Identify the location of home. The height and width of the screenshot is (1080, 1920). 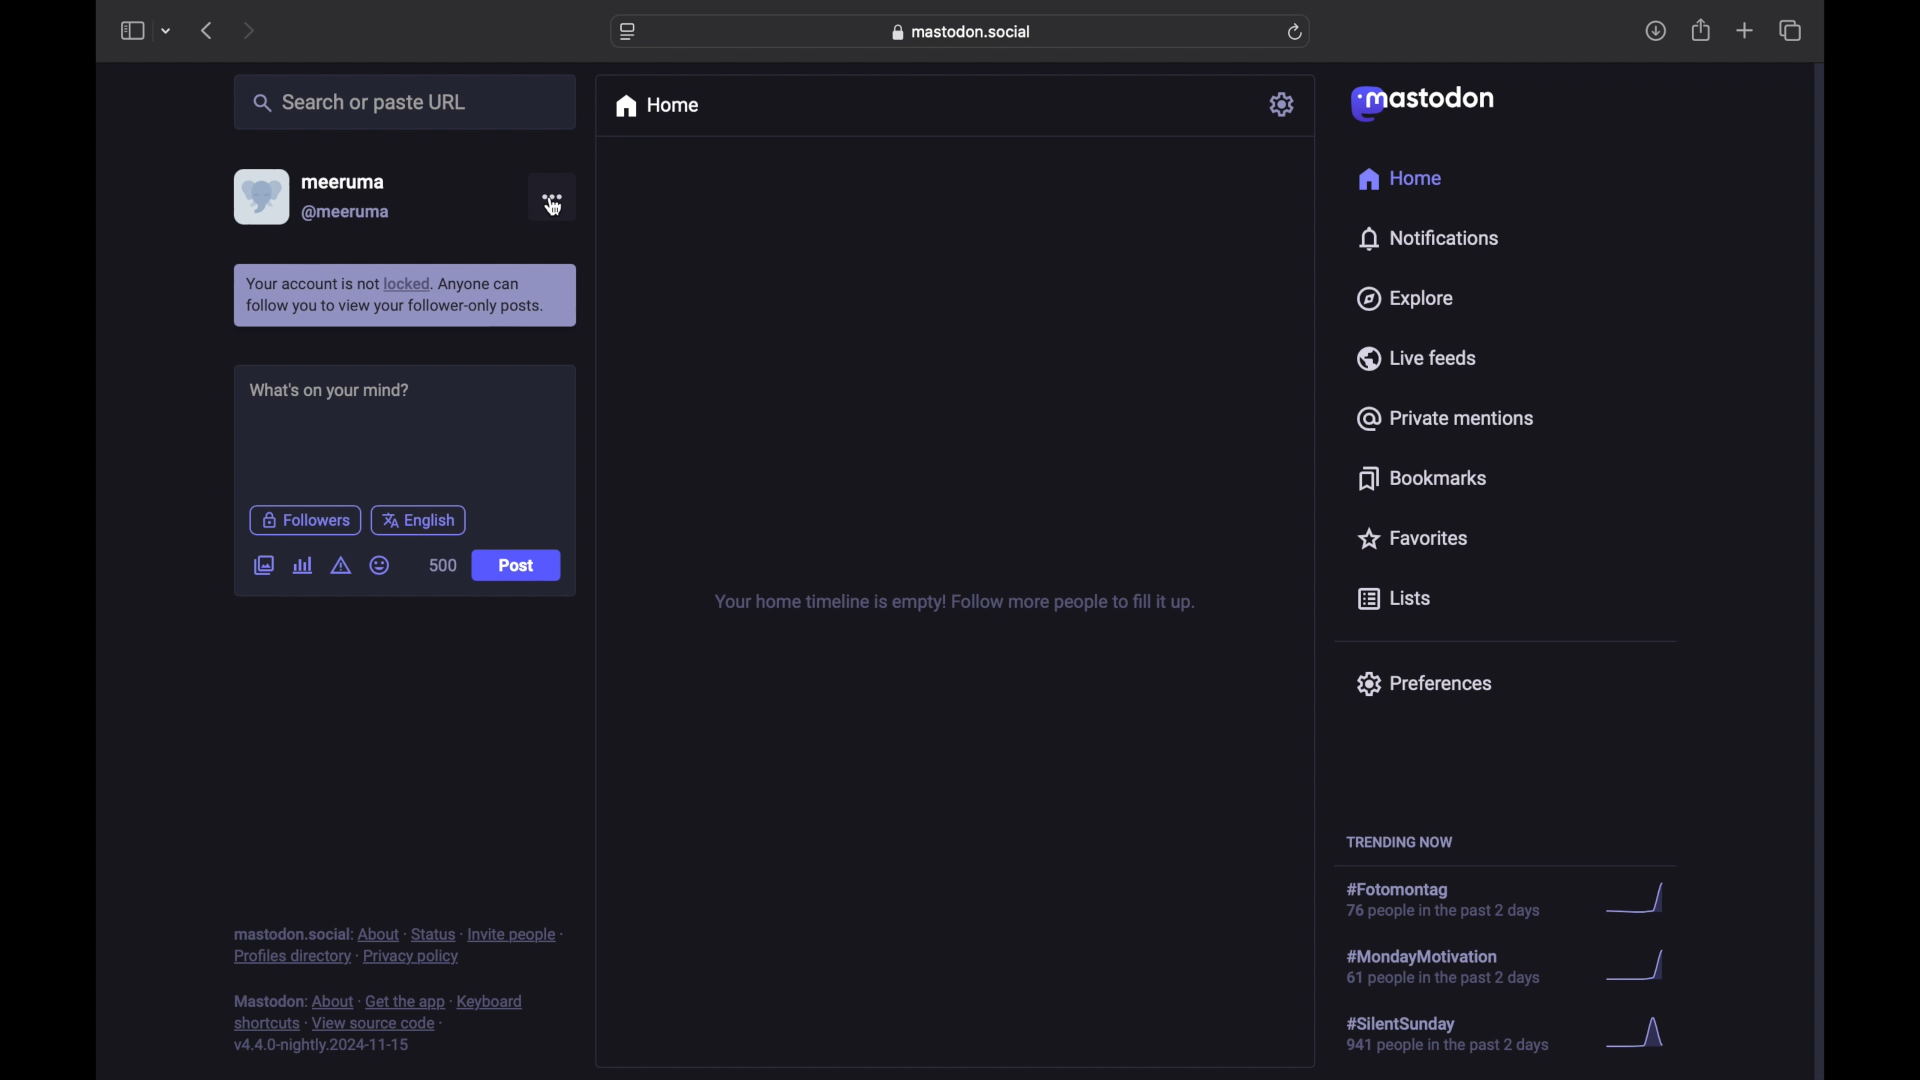
(658, 106).